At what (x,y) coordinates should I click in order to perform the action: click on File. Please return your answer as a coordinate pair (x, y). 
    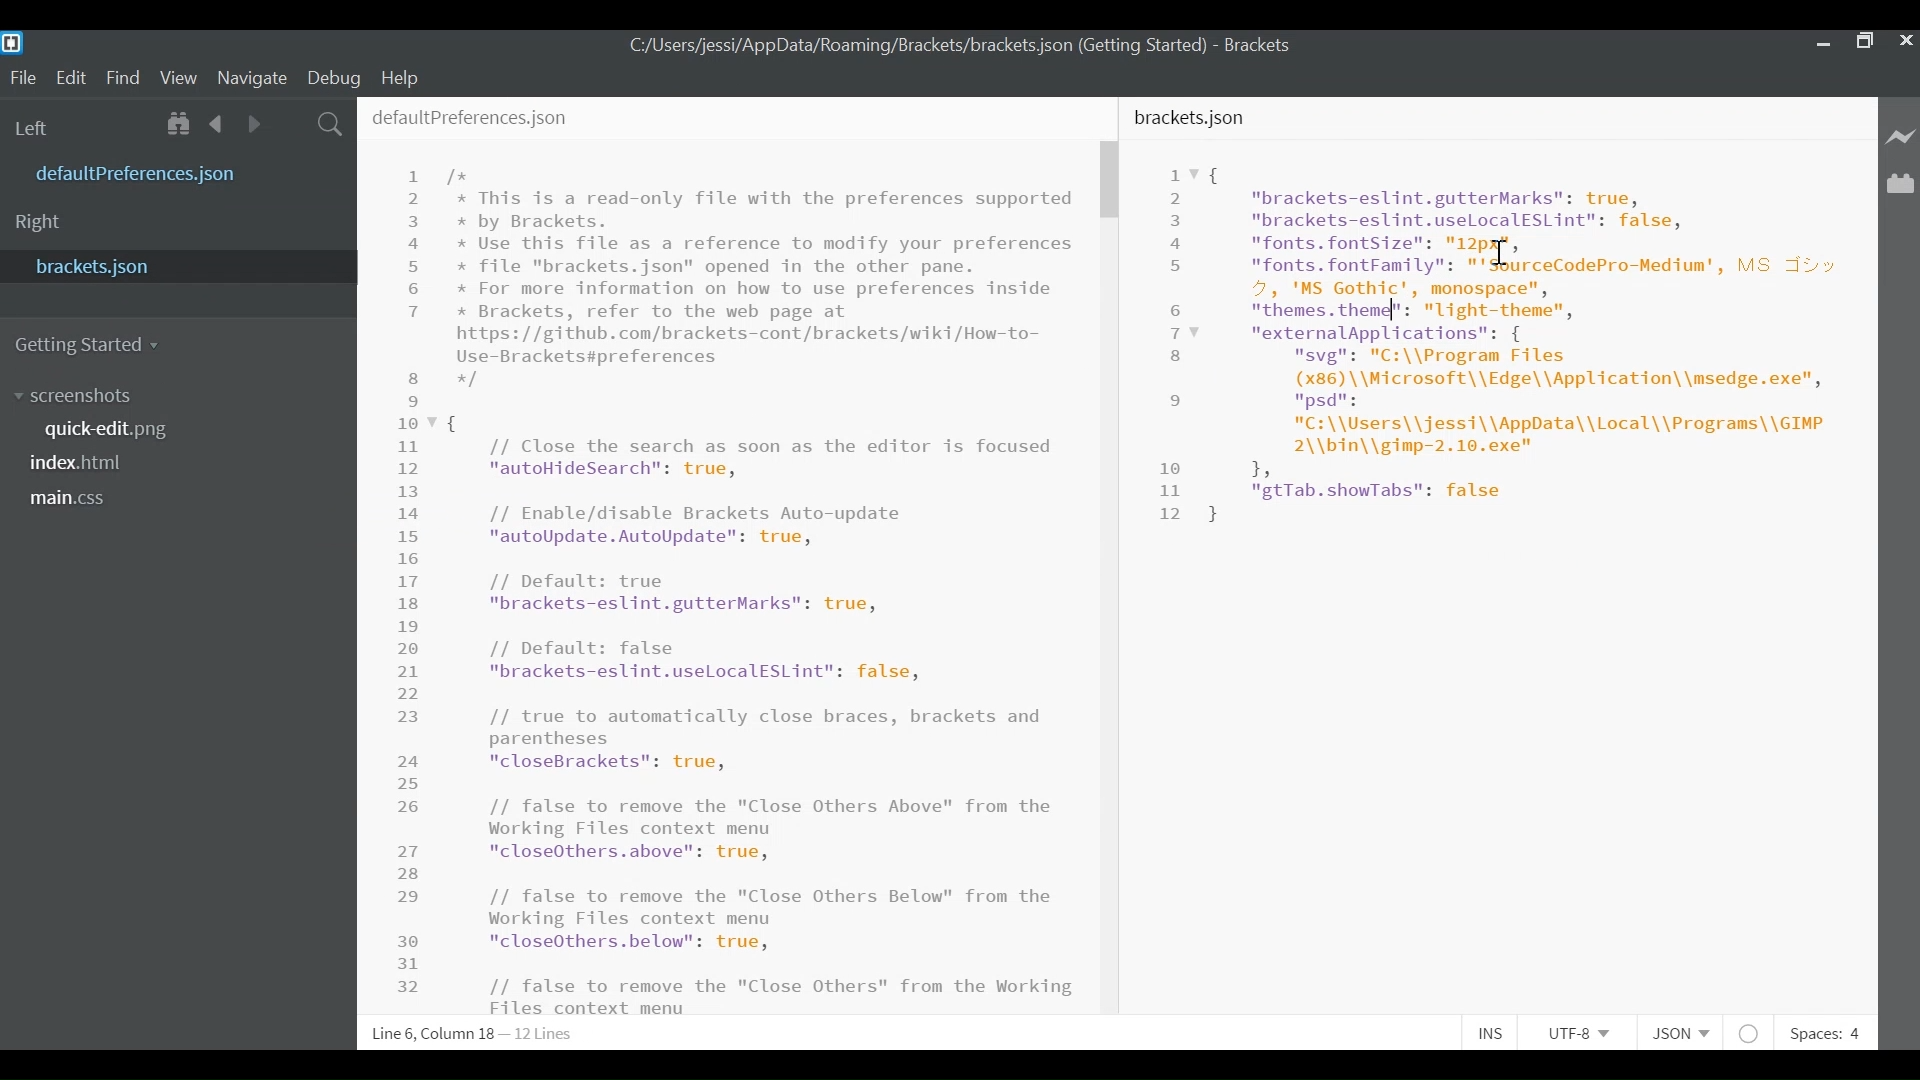
    Looking at the image, I should click on (22, 78).